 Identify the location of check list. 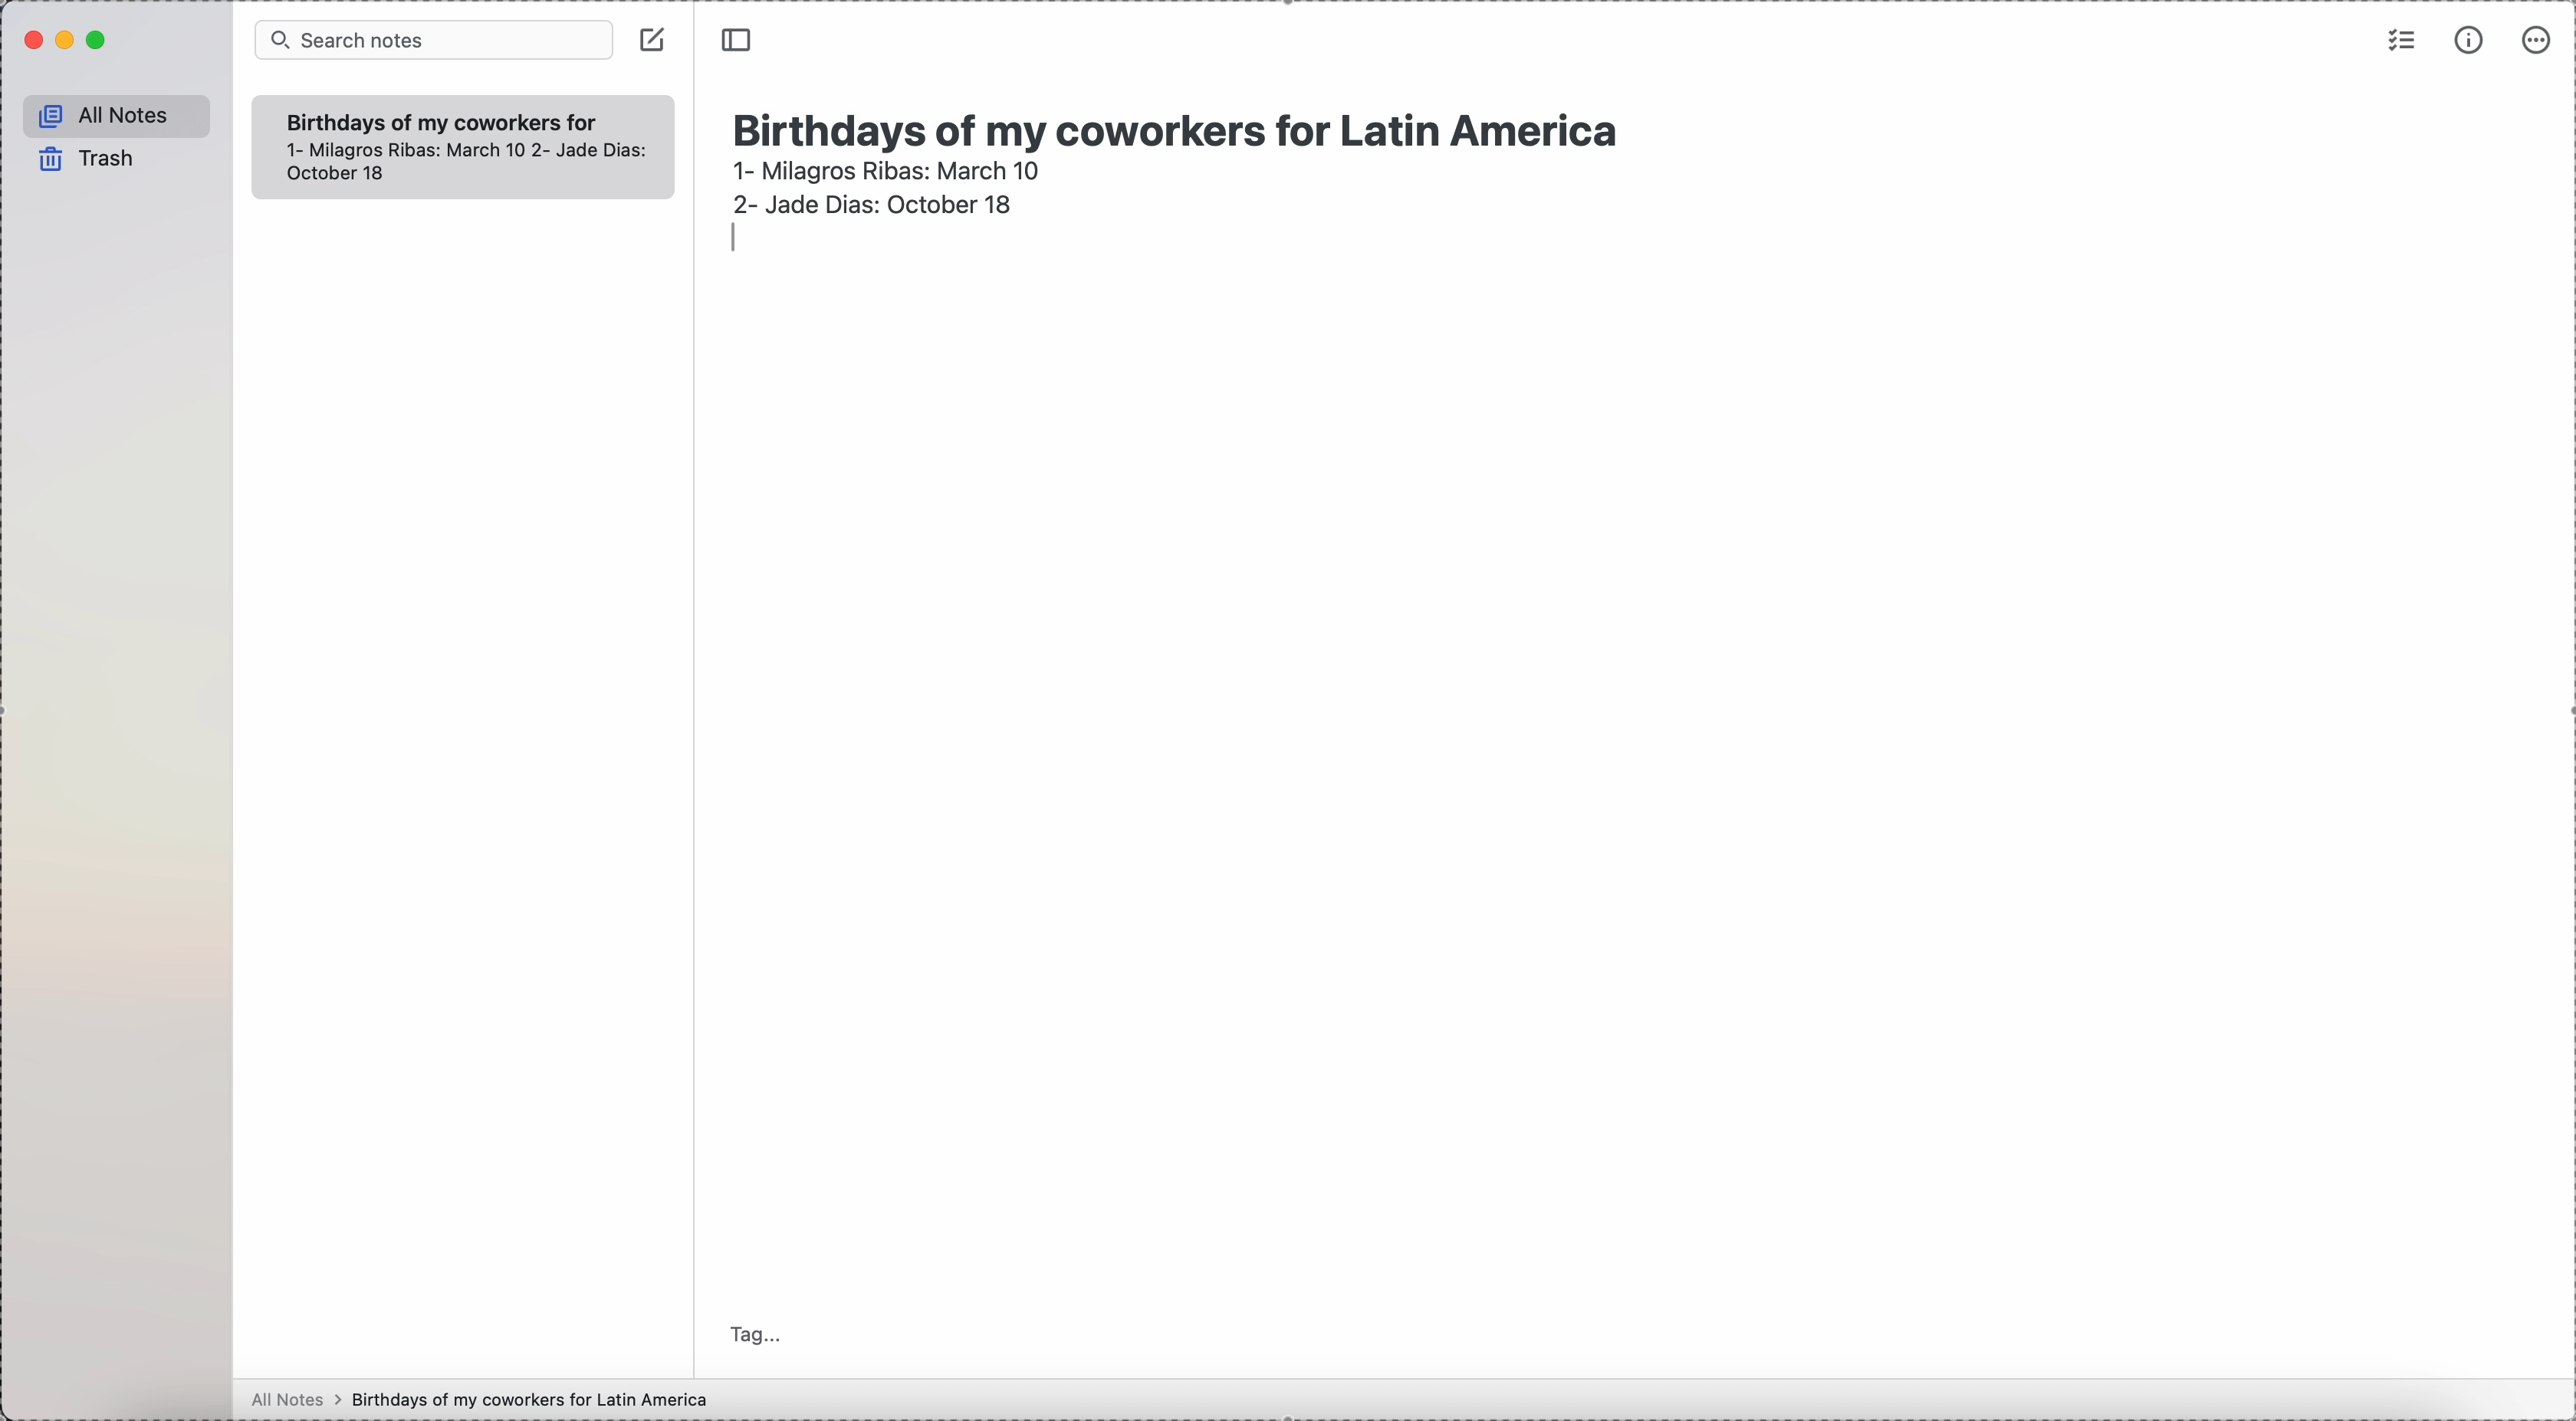
(2399, 39).